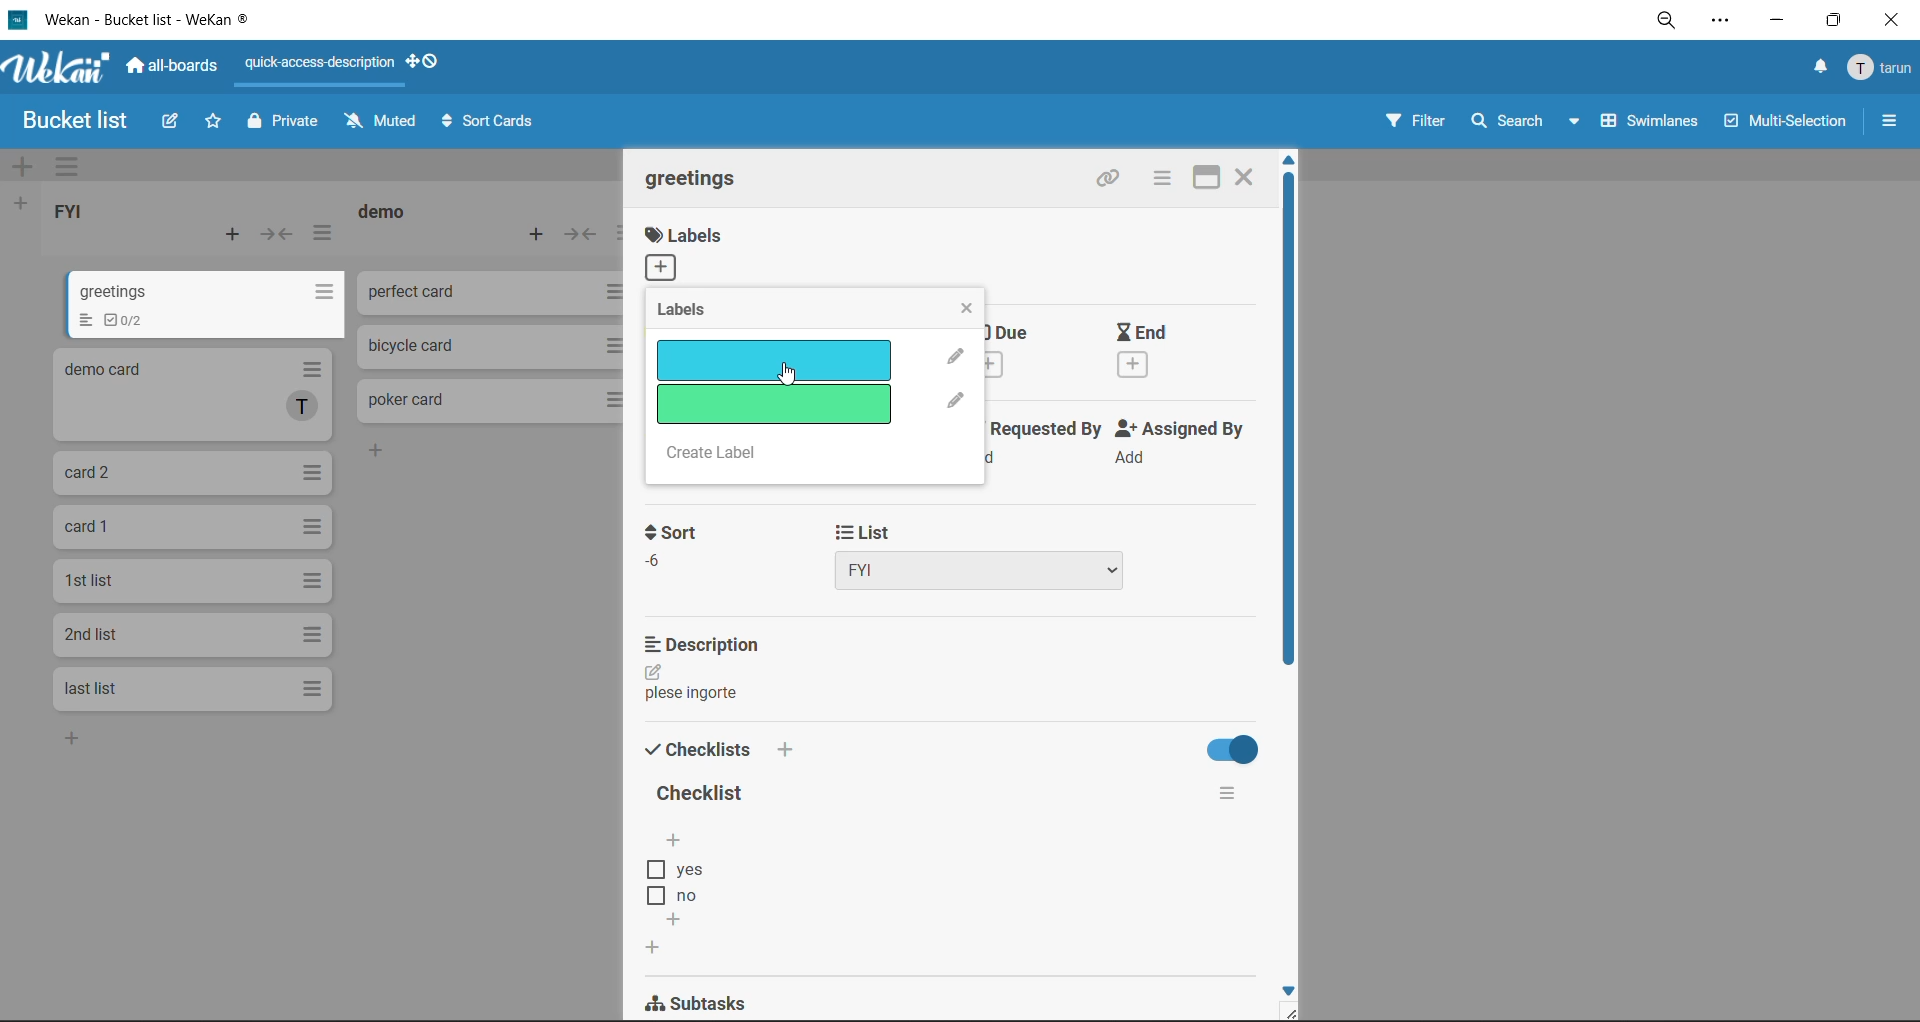 The height and width of the screenshot is (1022, 1920). Describe the element at coordinates (1647, 125) in the screenshot. I see `swimlanes` at that location.